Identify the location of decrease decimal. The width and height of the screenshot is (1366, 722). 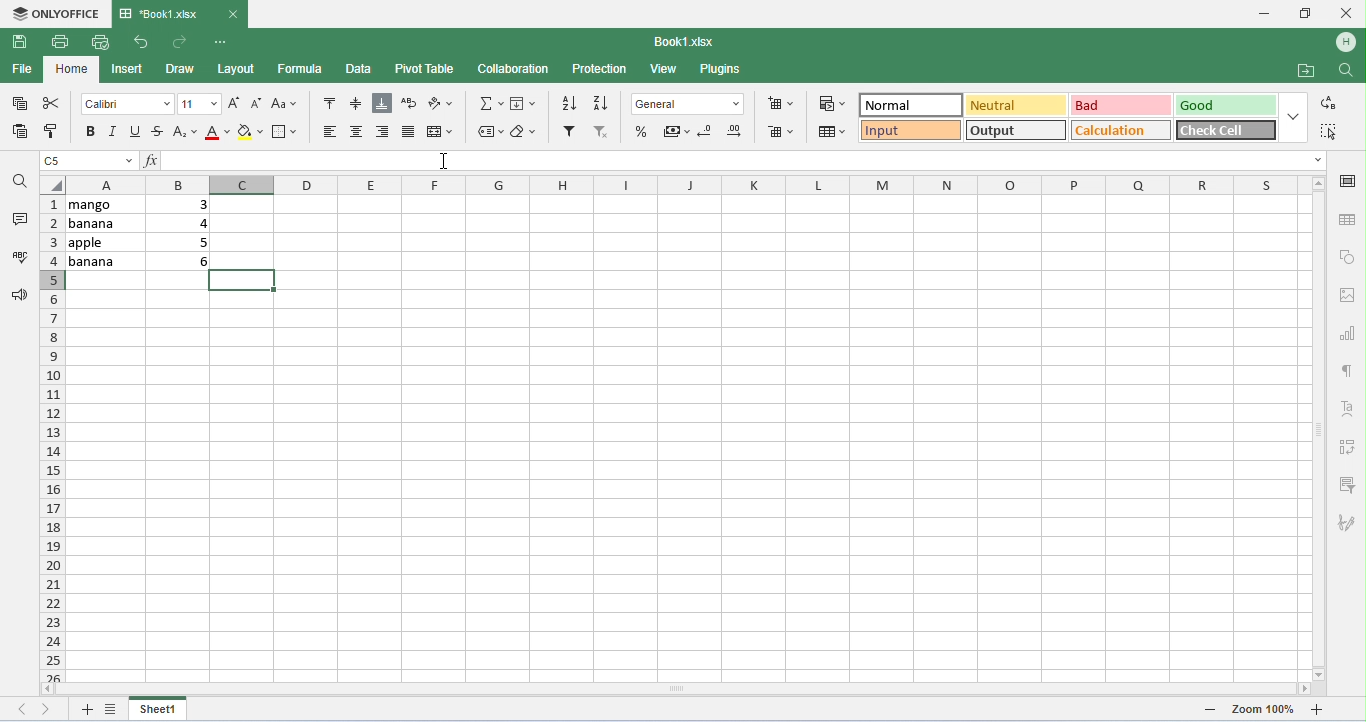
(705, 130).